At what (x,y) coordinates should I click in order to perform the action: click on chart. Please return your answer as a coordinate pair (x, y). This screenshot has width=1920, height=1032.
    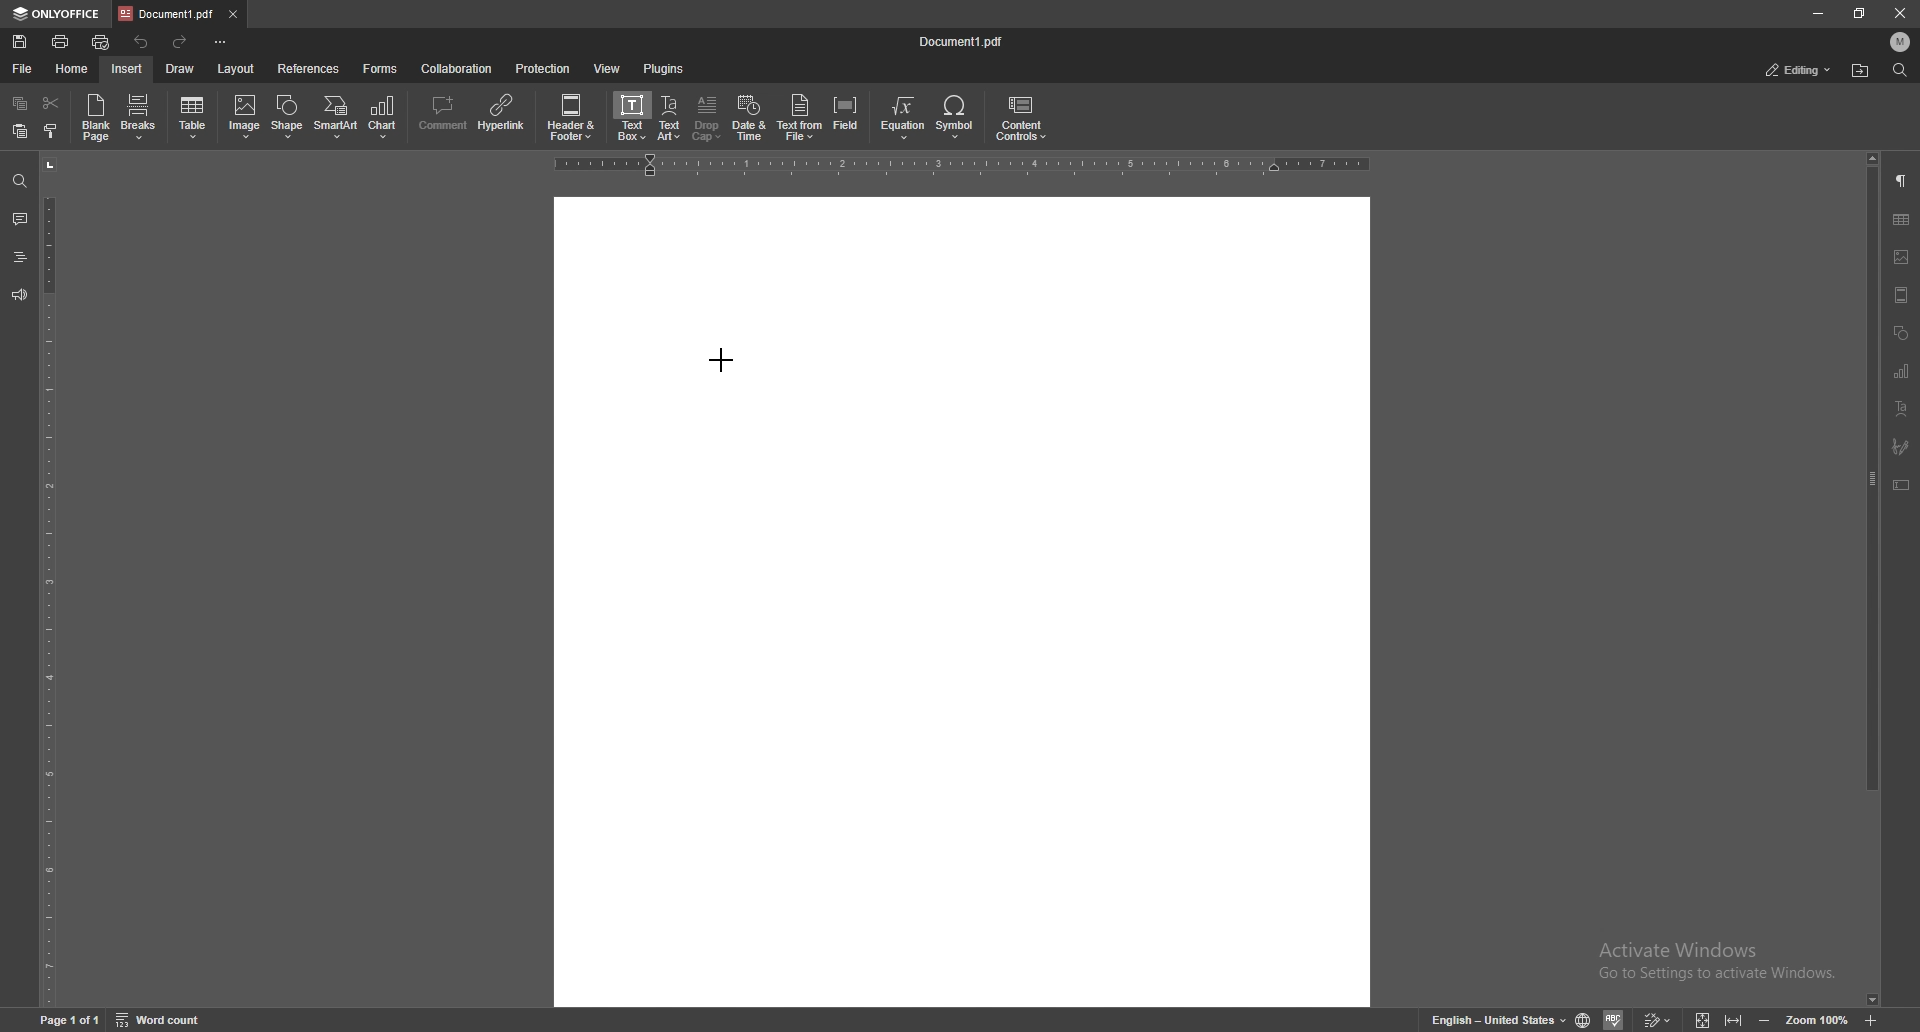
    Looking at the image, I should click on (1900, 371).